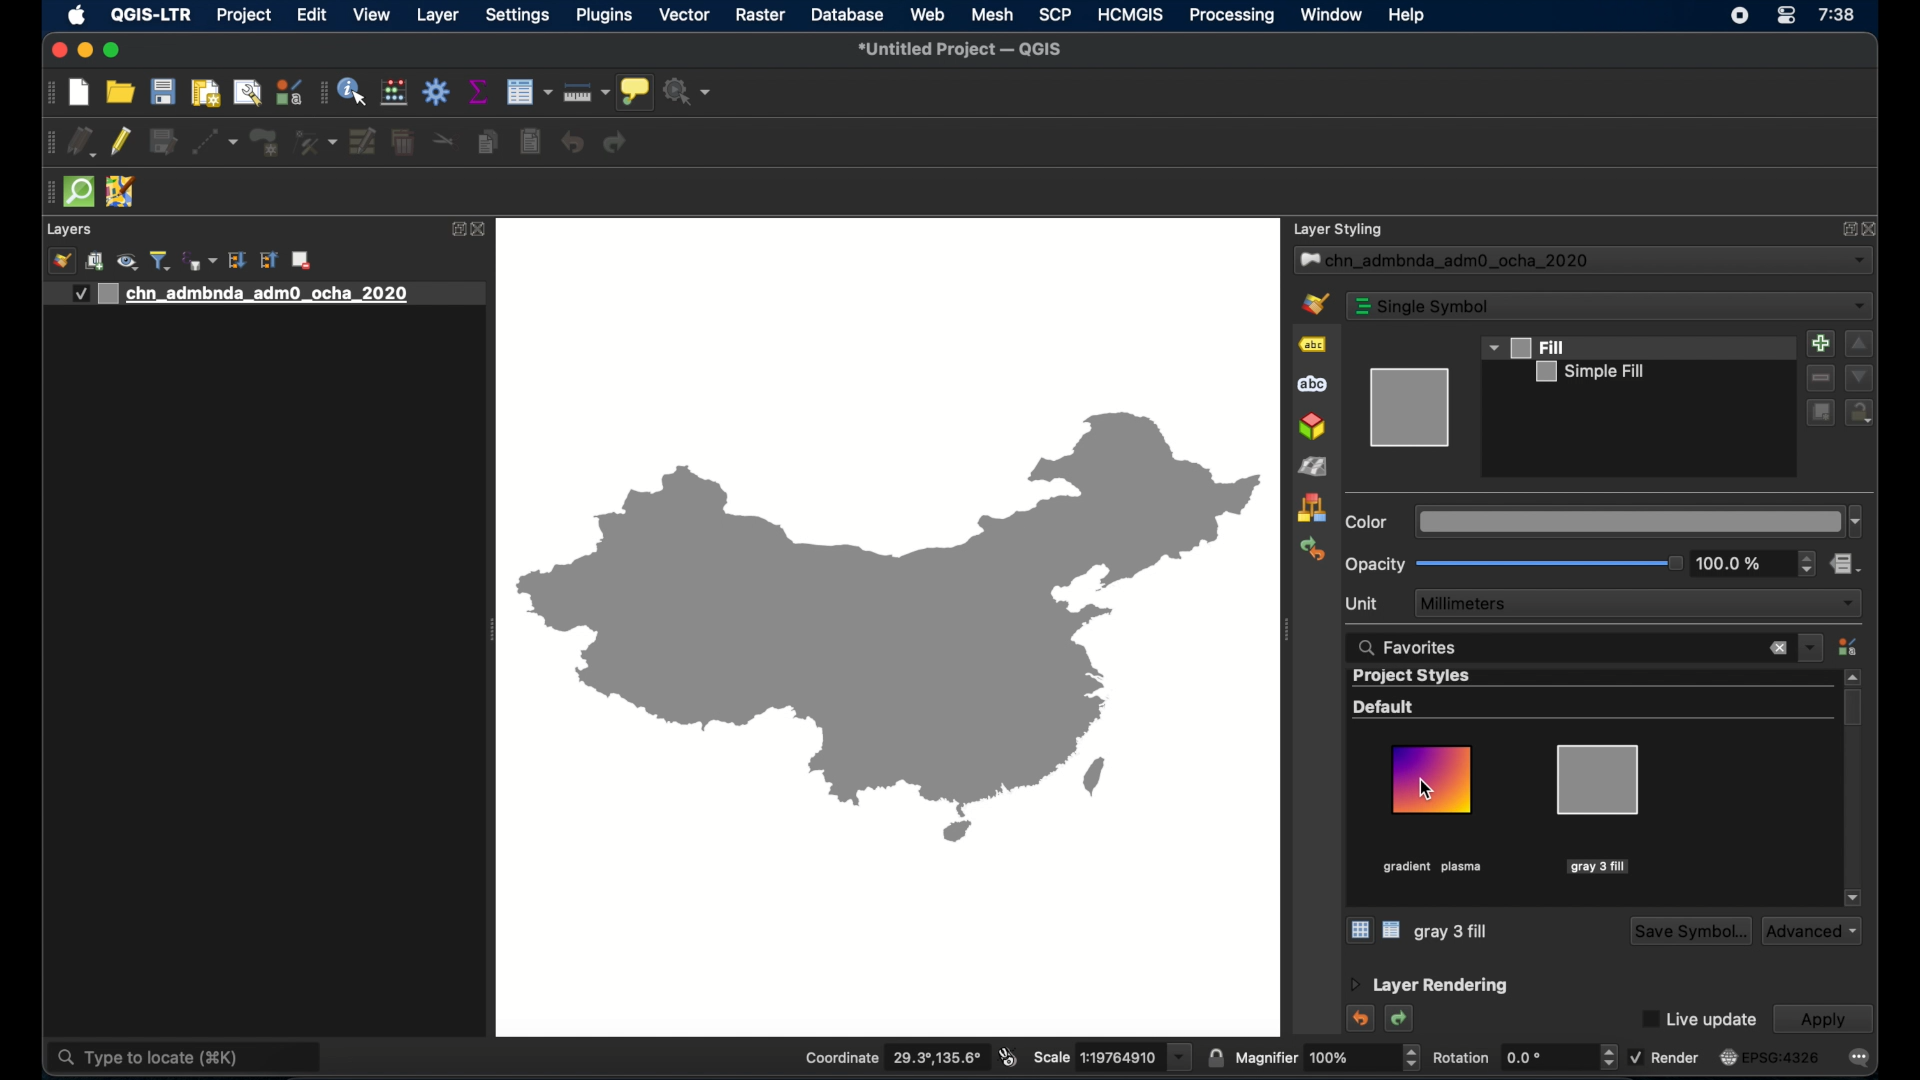  What do you see at coordinates (1375, 565) in the screenshot?
I see `opacity` at bounding box center [1375, 565].